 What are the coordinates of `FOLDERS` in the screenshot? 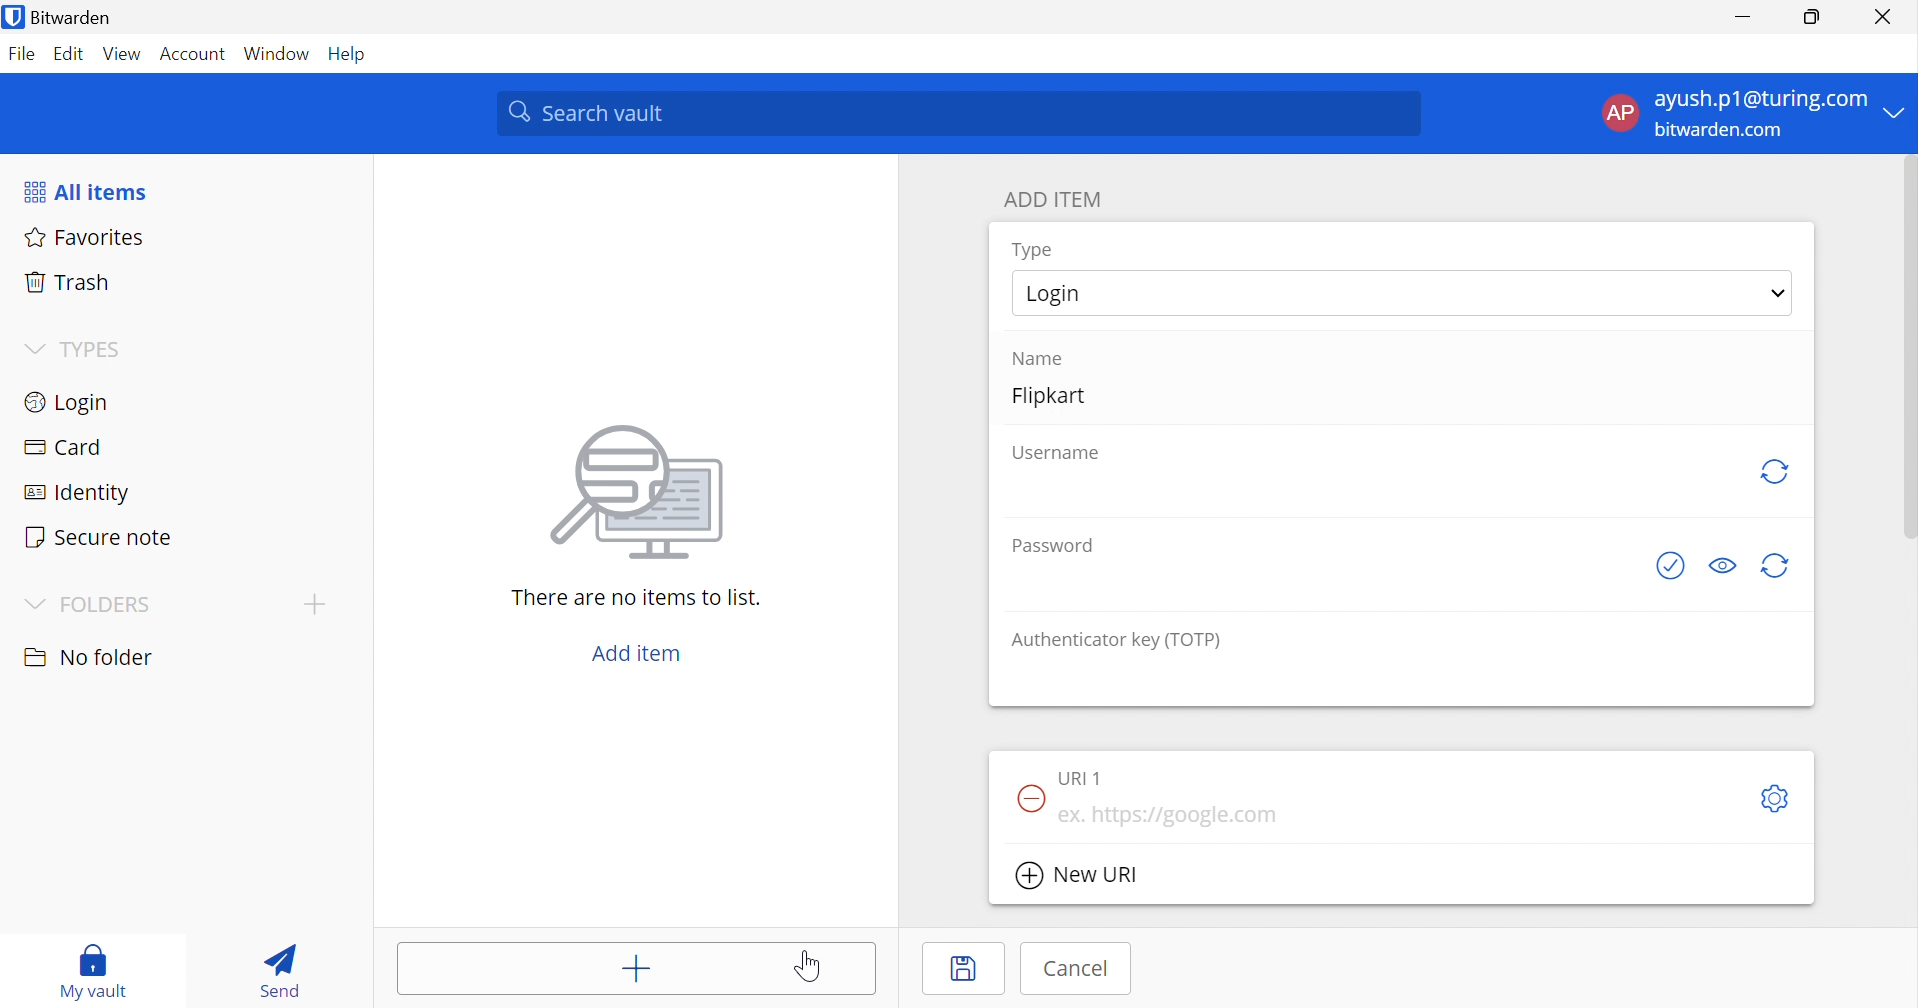 It's located at (107, 606).